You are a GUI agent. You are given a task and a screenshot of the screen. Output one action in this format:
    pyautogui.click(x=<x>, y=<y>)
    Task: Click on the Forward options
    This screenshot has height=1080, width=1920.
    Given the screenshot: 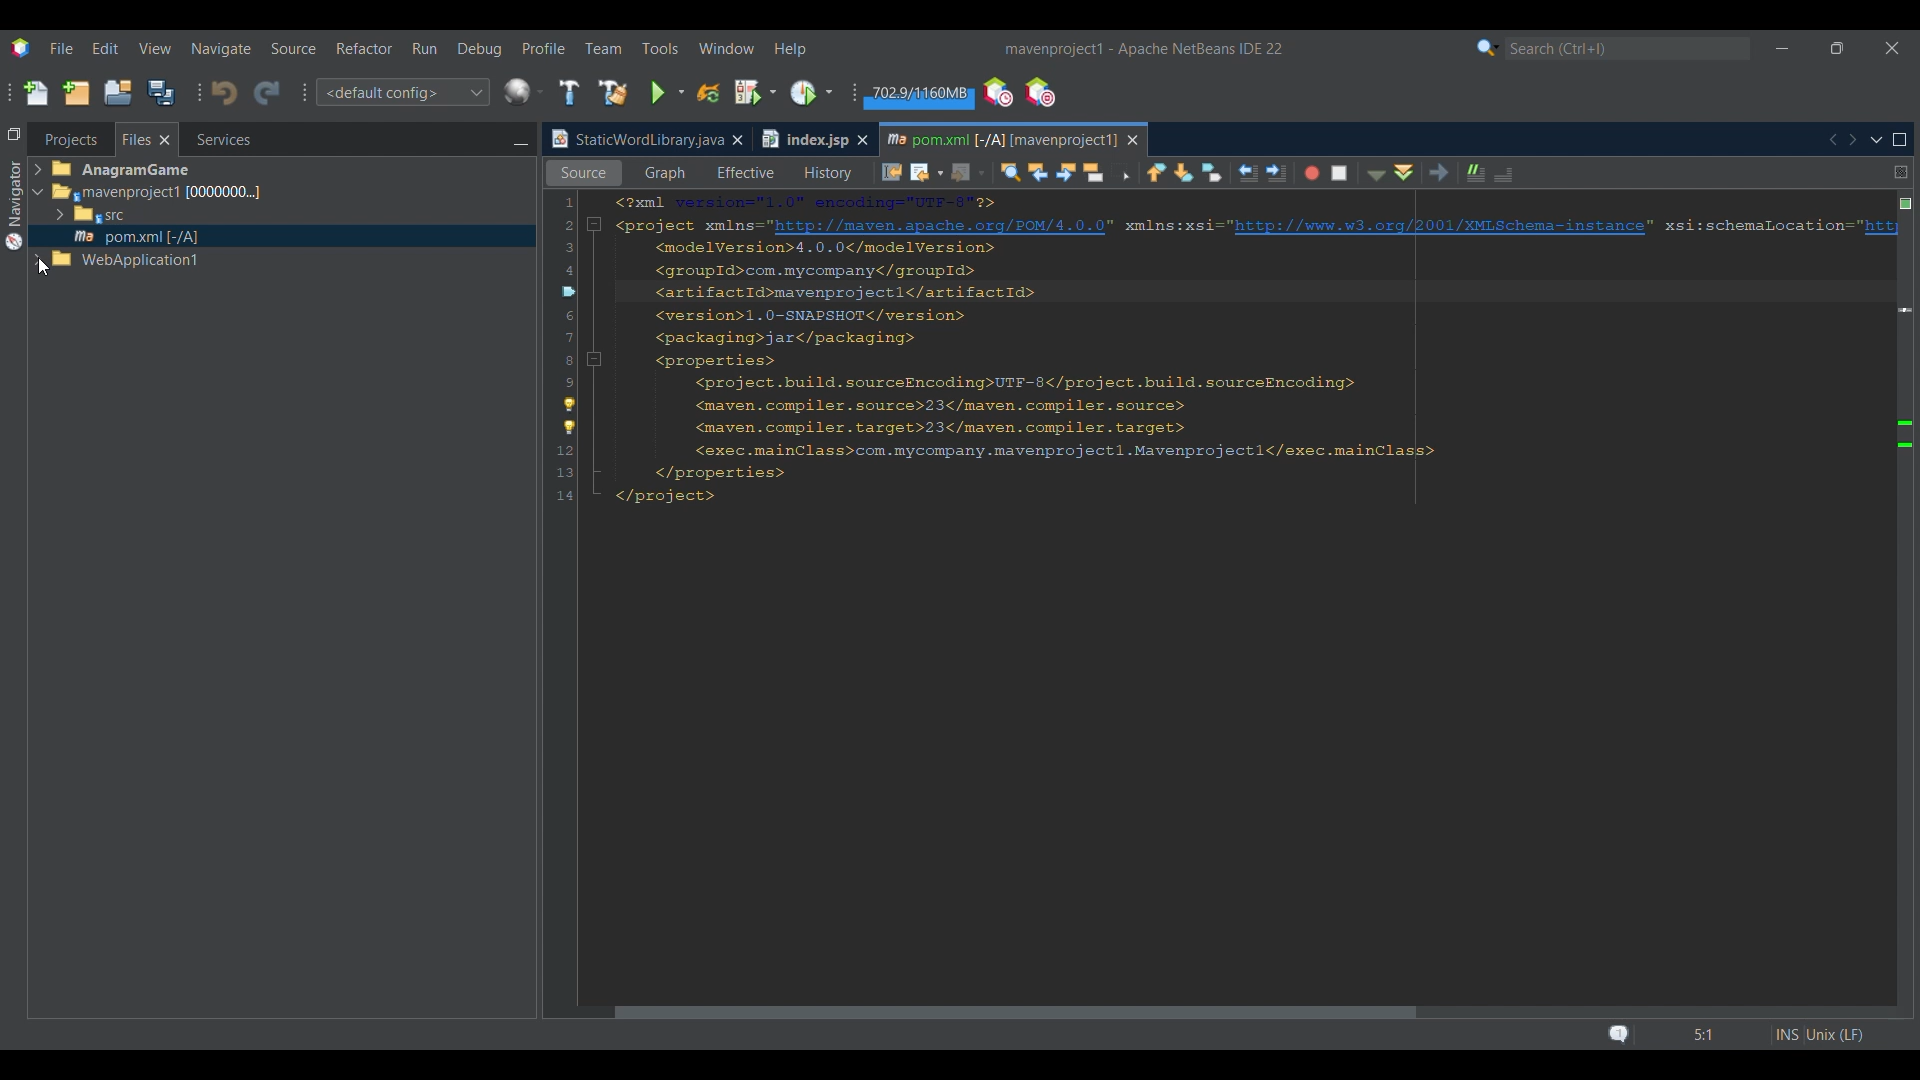 What is the action you would take?
    pyautogui.click(x=962, y=172)
    